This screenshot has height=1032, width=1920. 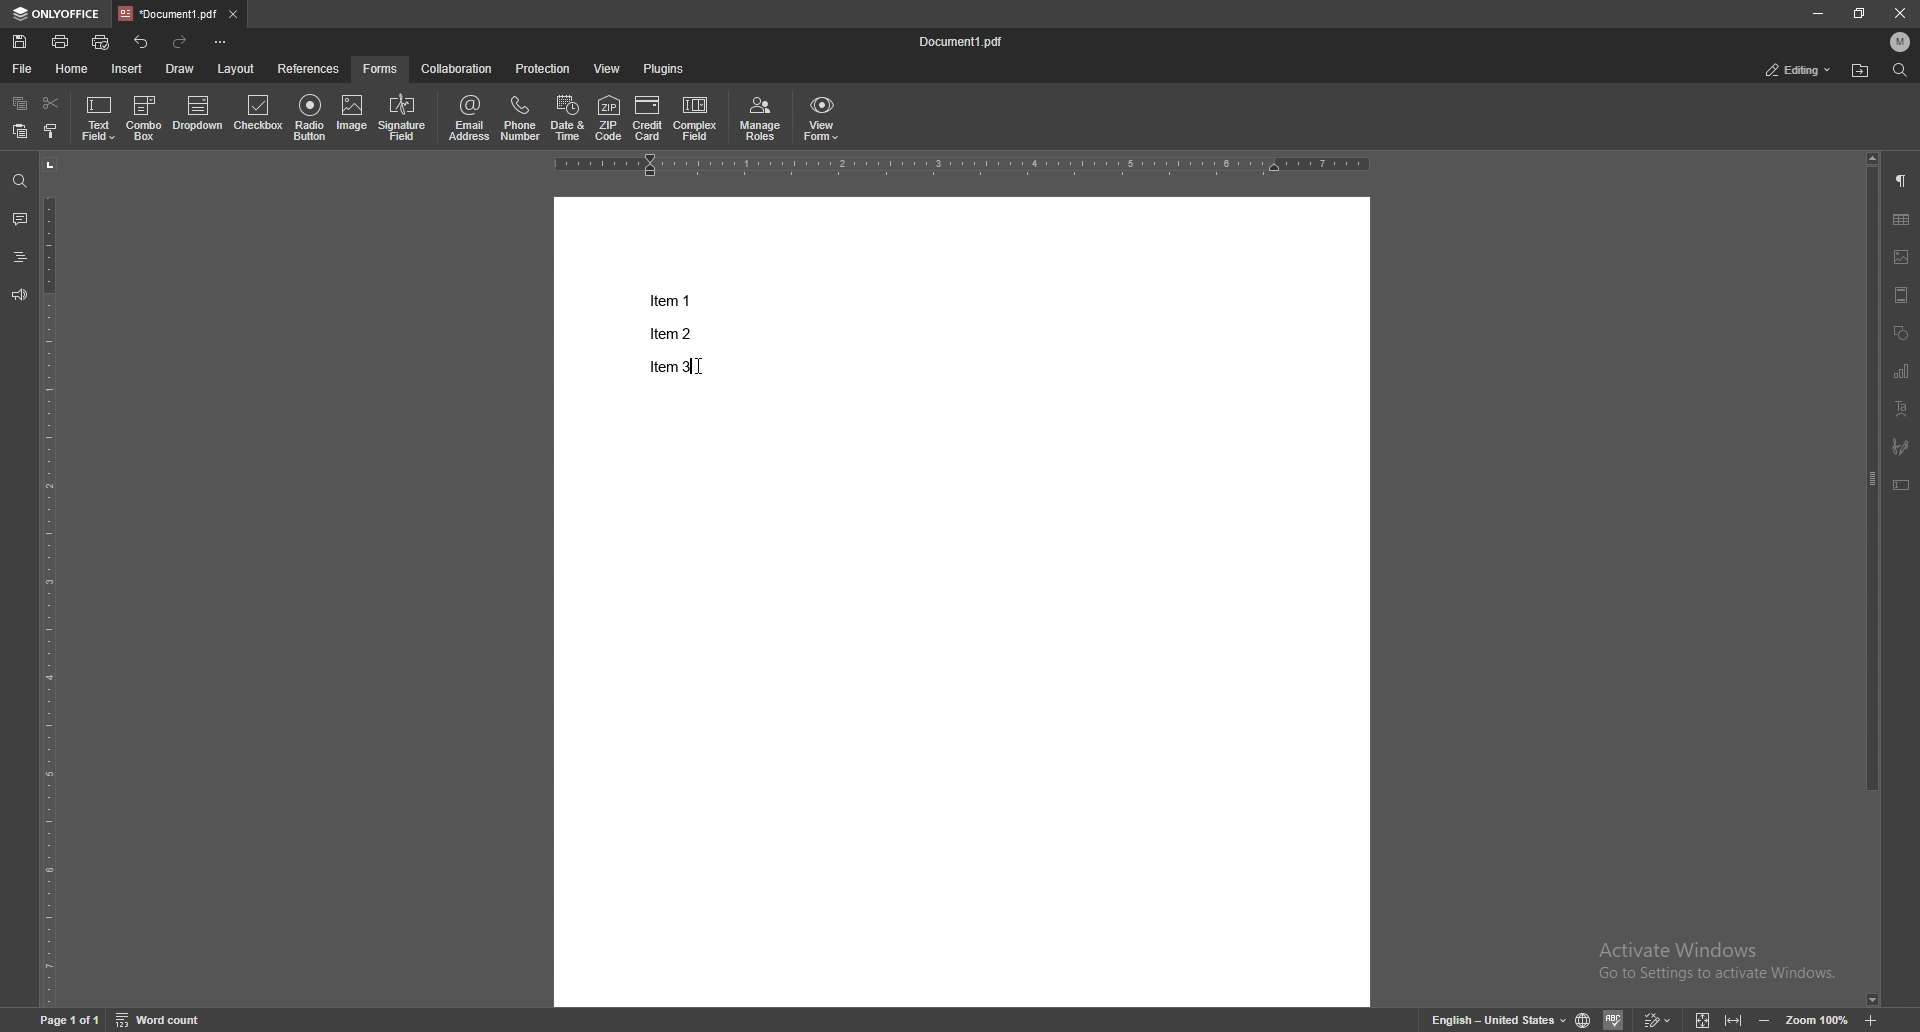 I want to click on find, so click(x=1900, y=70).